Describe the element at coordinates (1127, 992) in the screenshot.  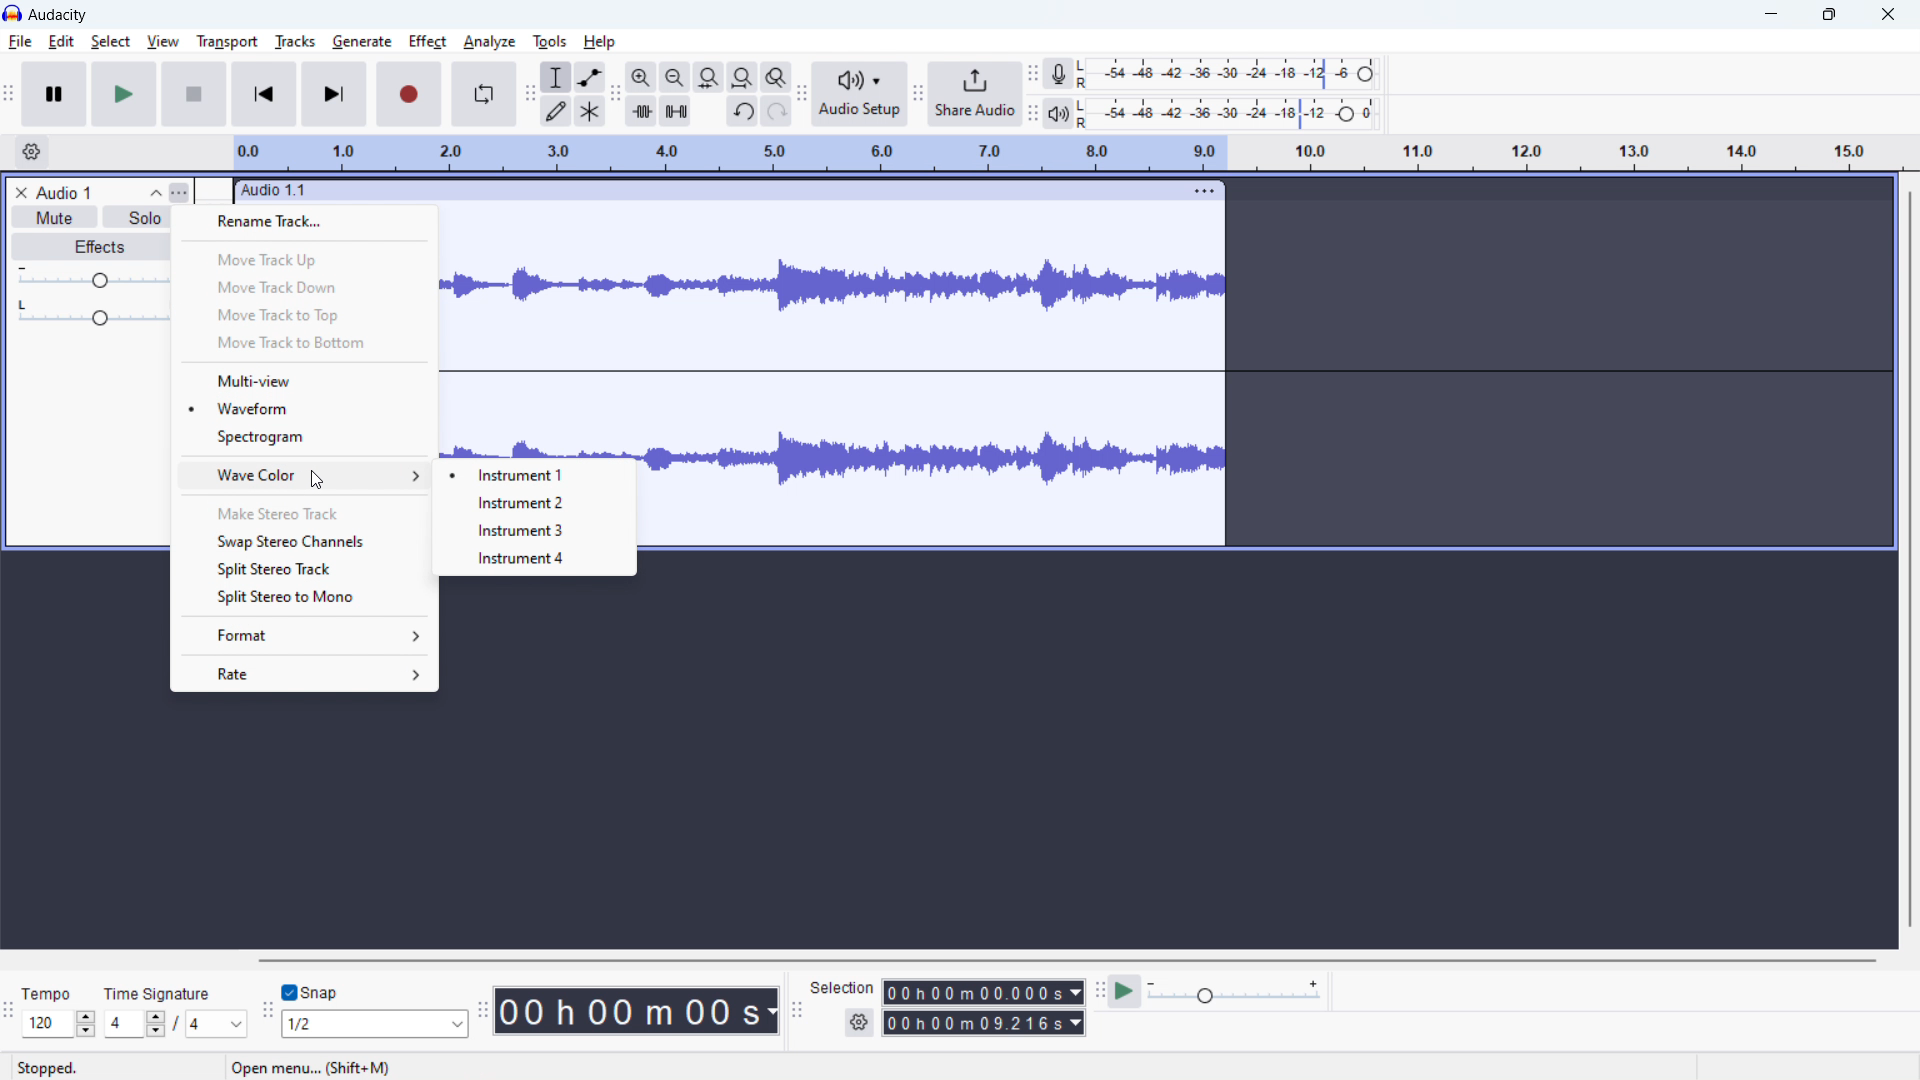
I see `play at speed ` at that location.